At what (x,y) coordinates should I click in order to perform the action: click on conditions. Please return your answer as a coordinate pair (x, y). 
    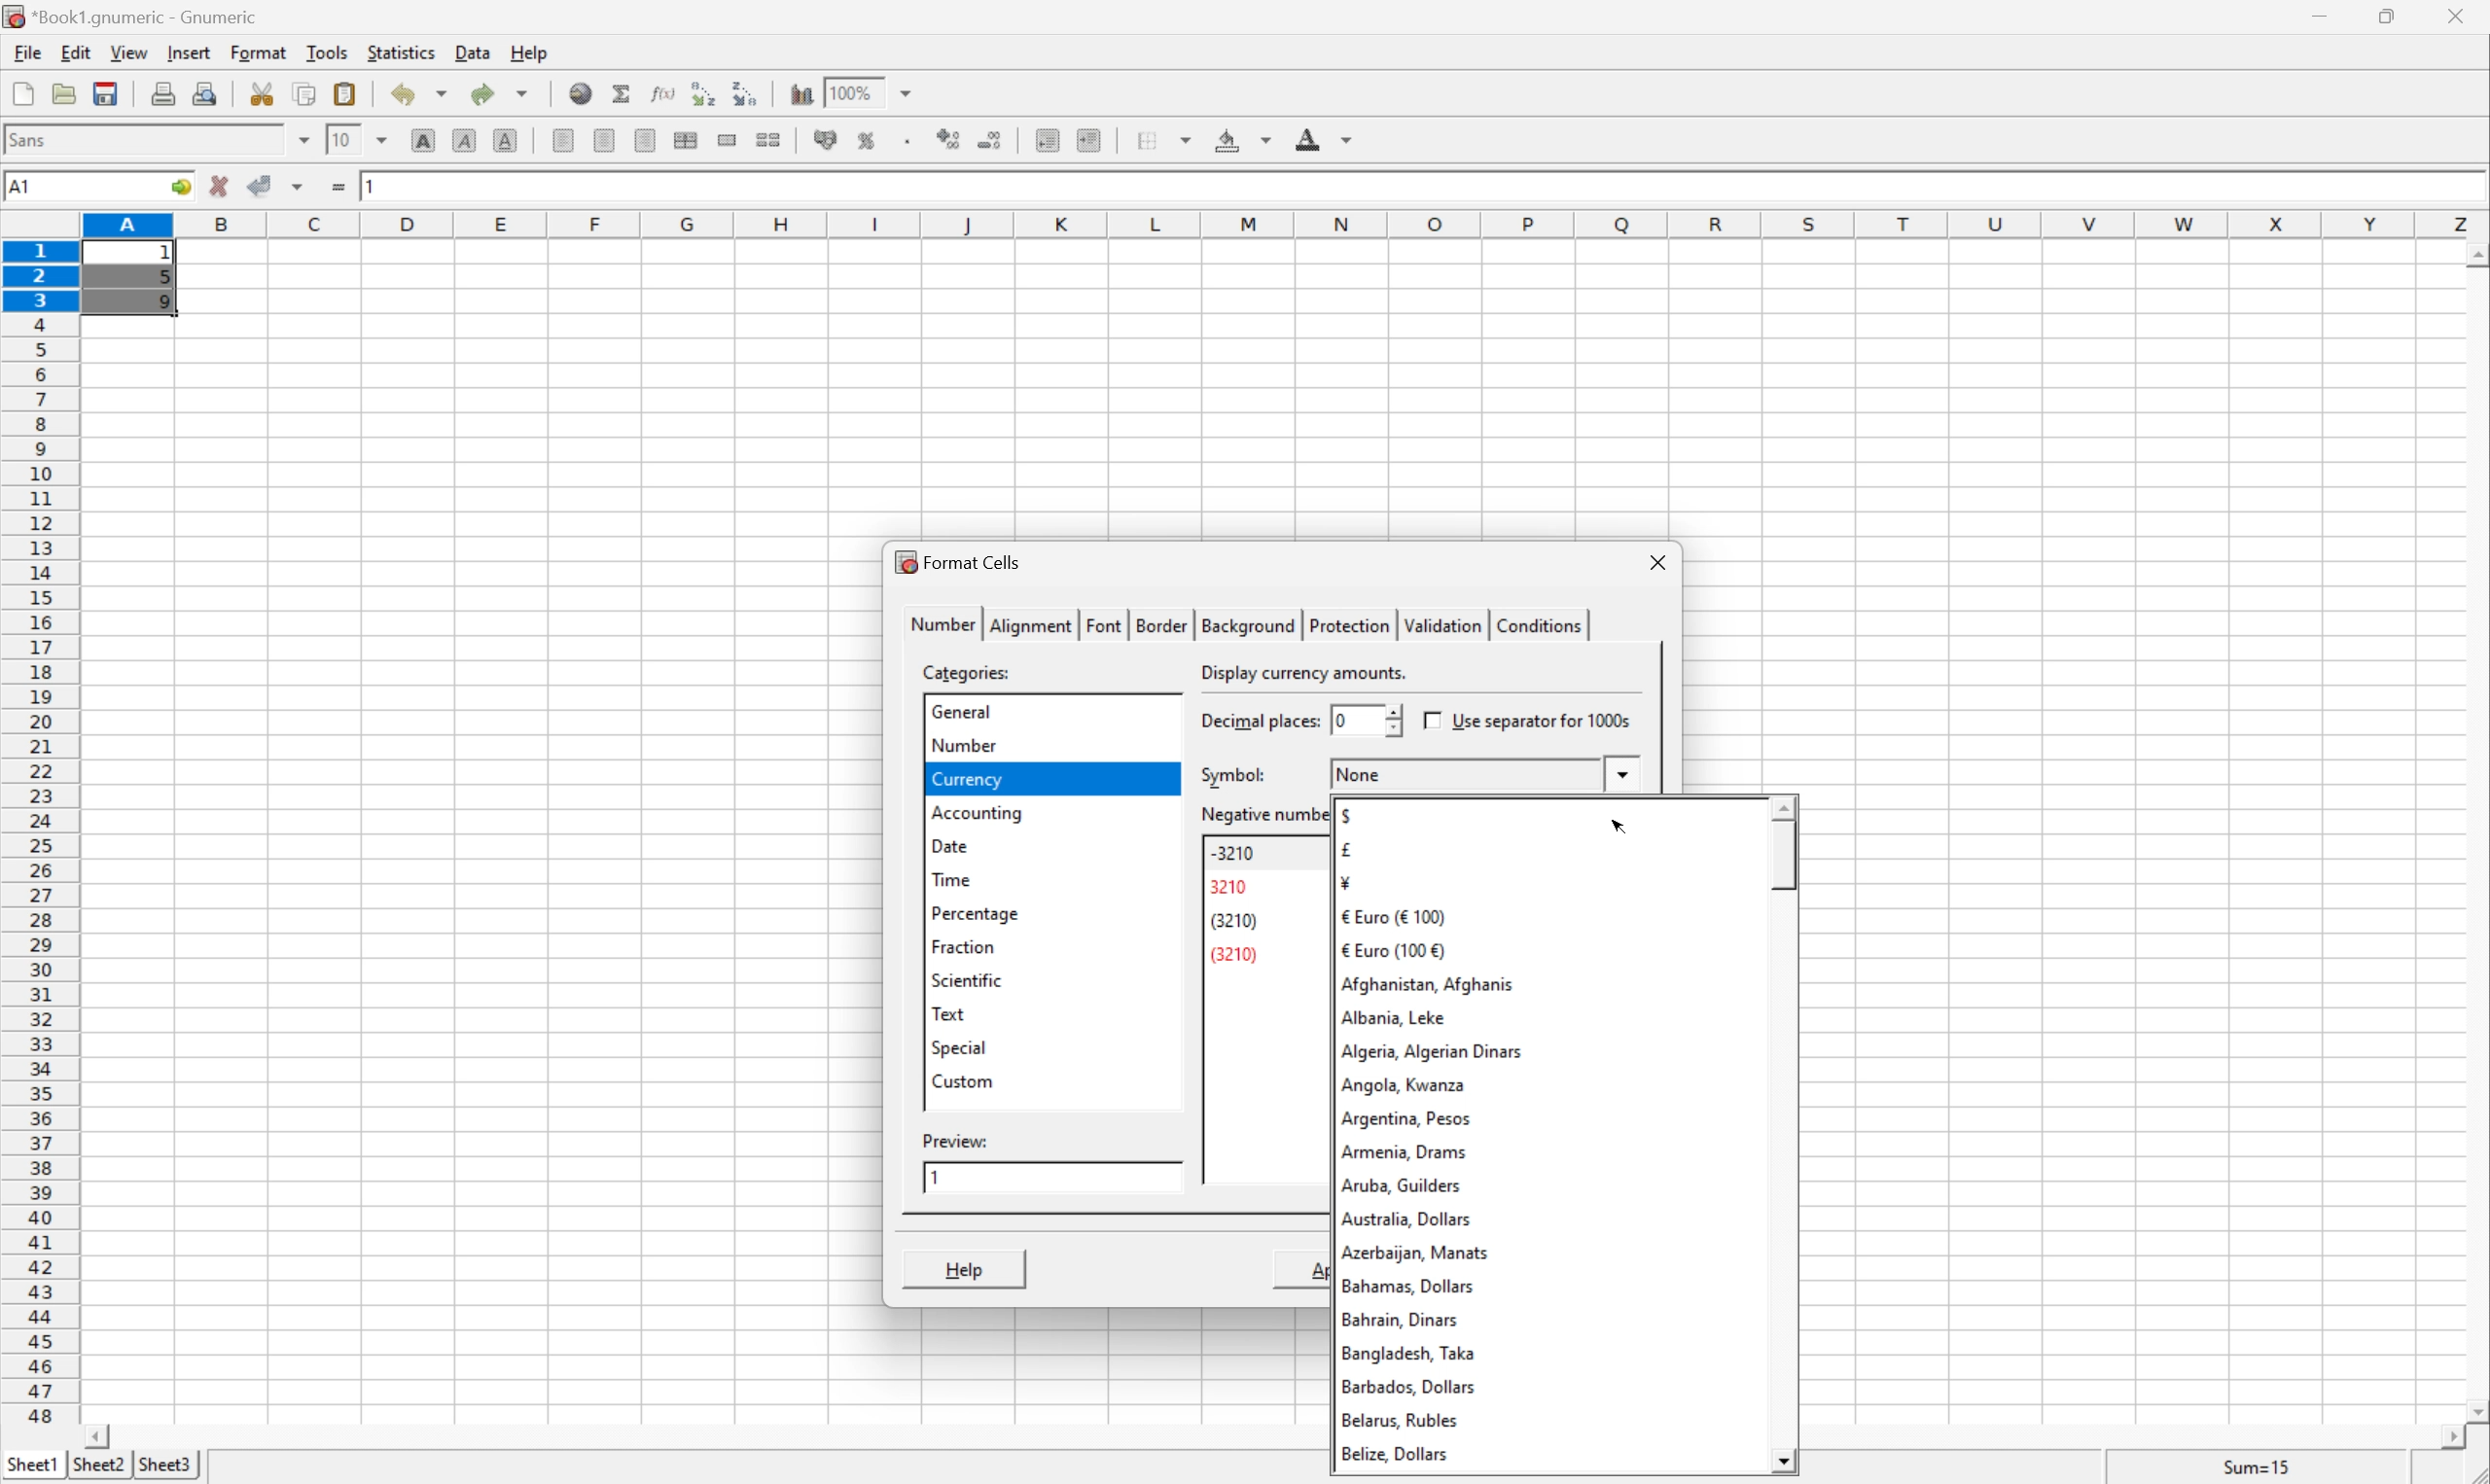
    Looking at the image, I should click on (1535, 623).